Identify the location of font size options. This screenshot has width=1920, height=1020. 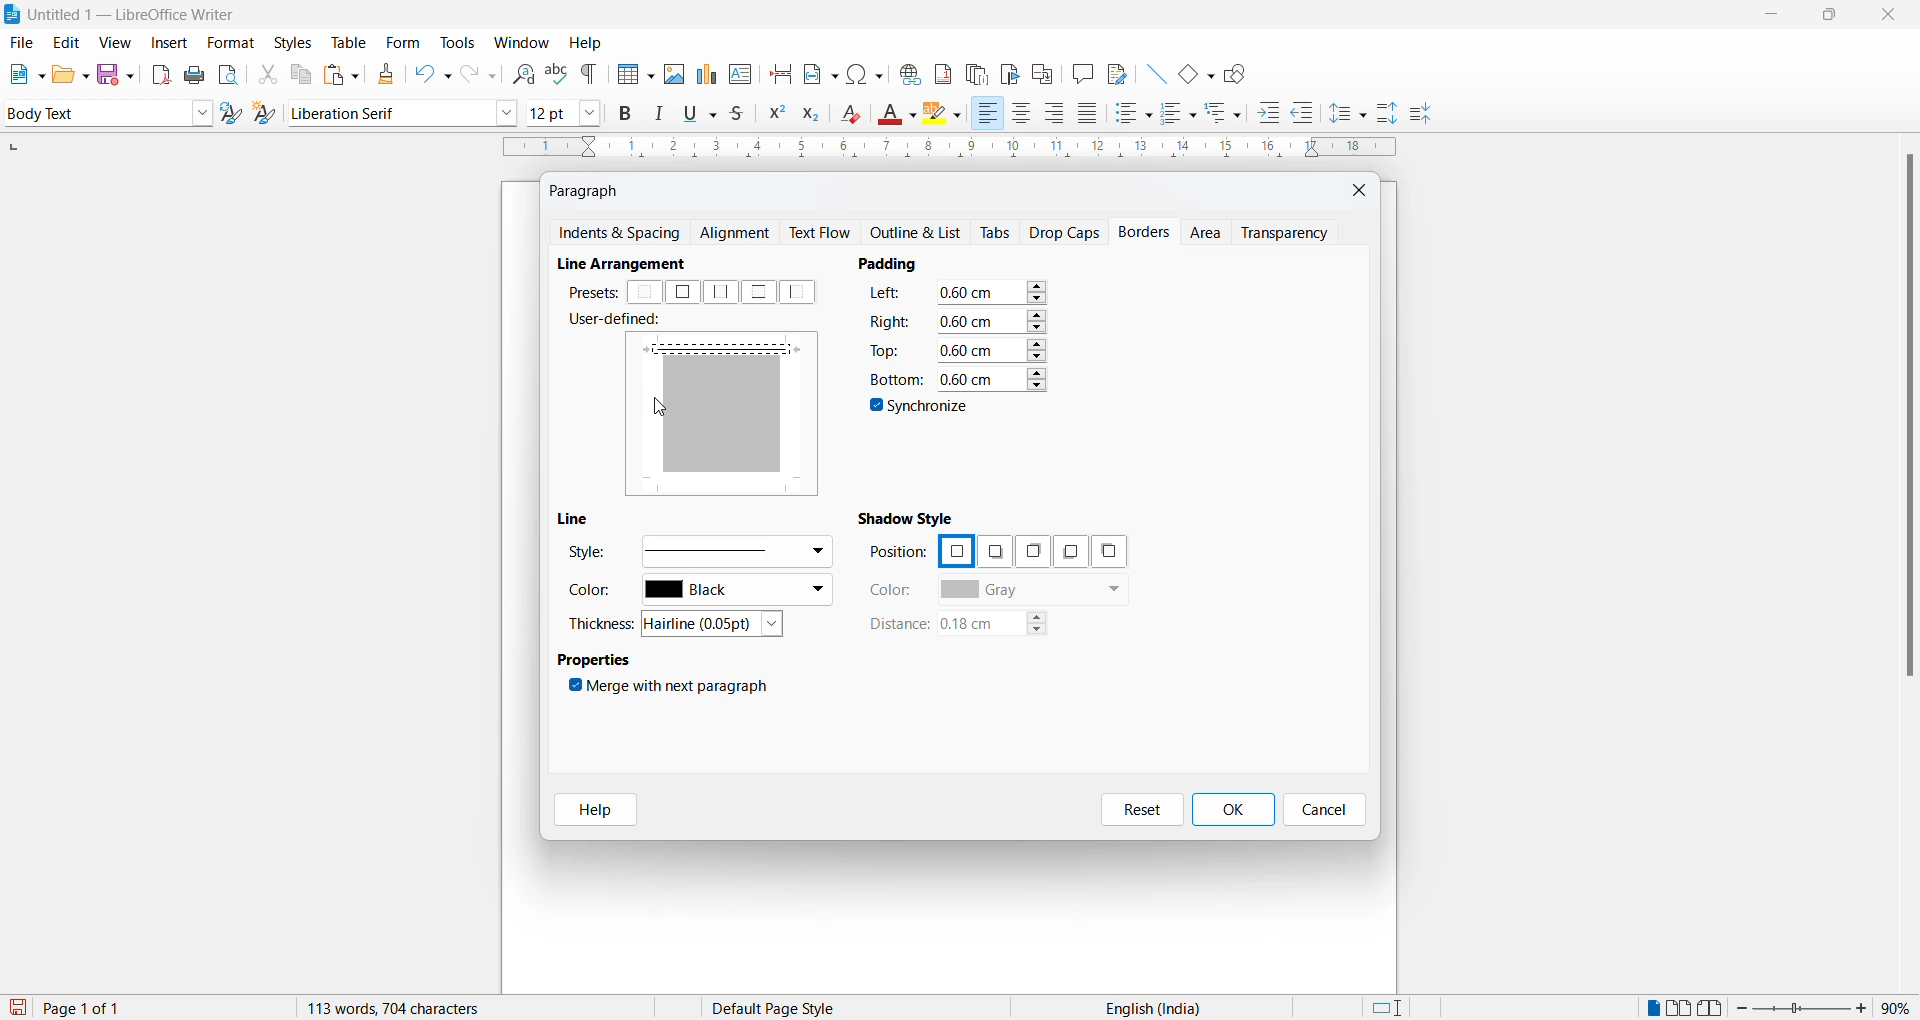
(591, 112).